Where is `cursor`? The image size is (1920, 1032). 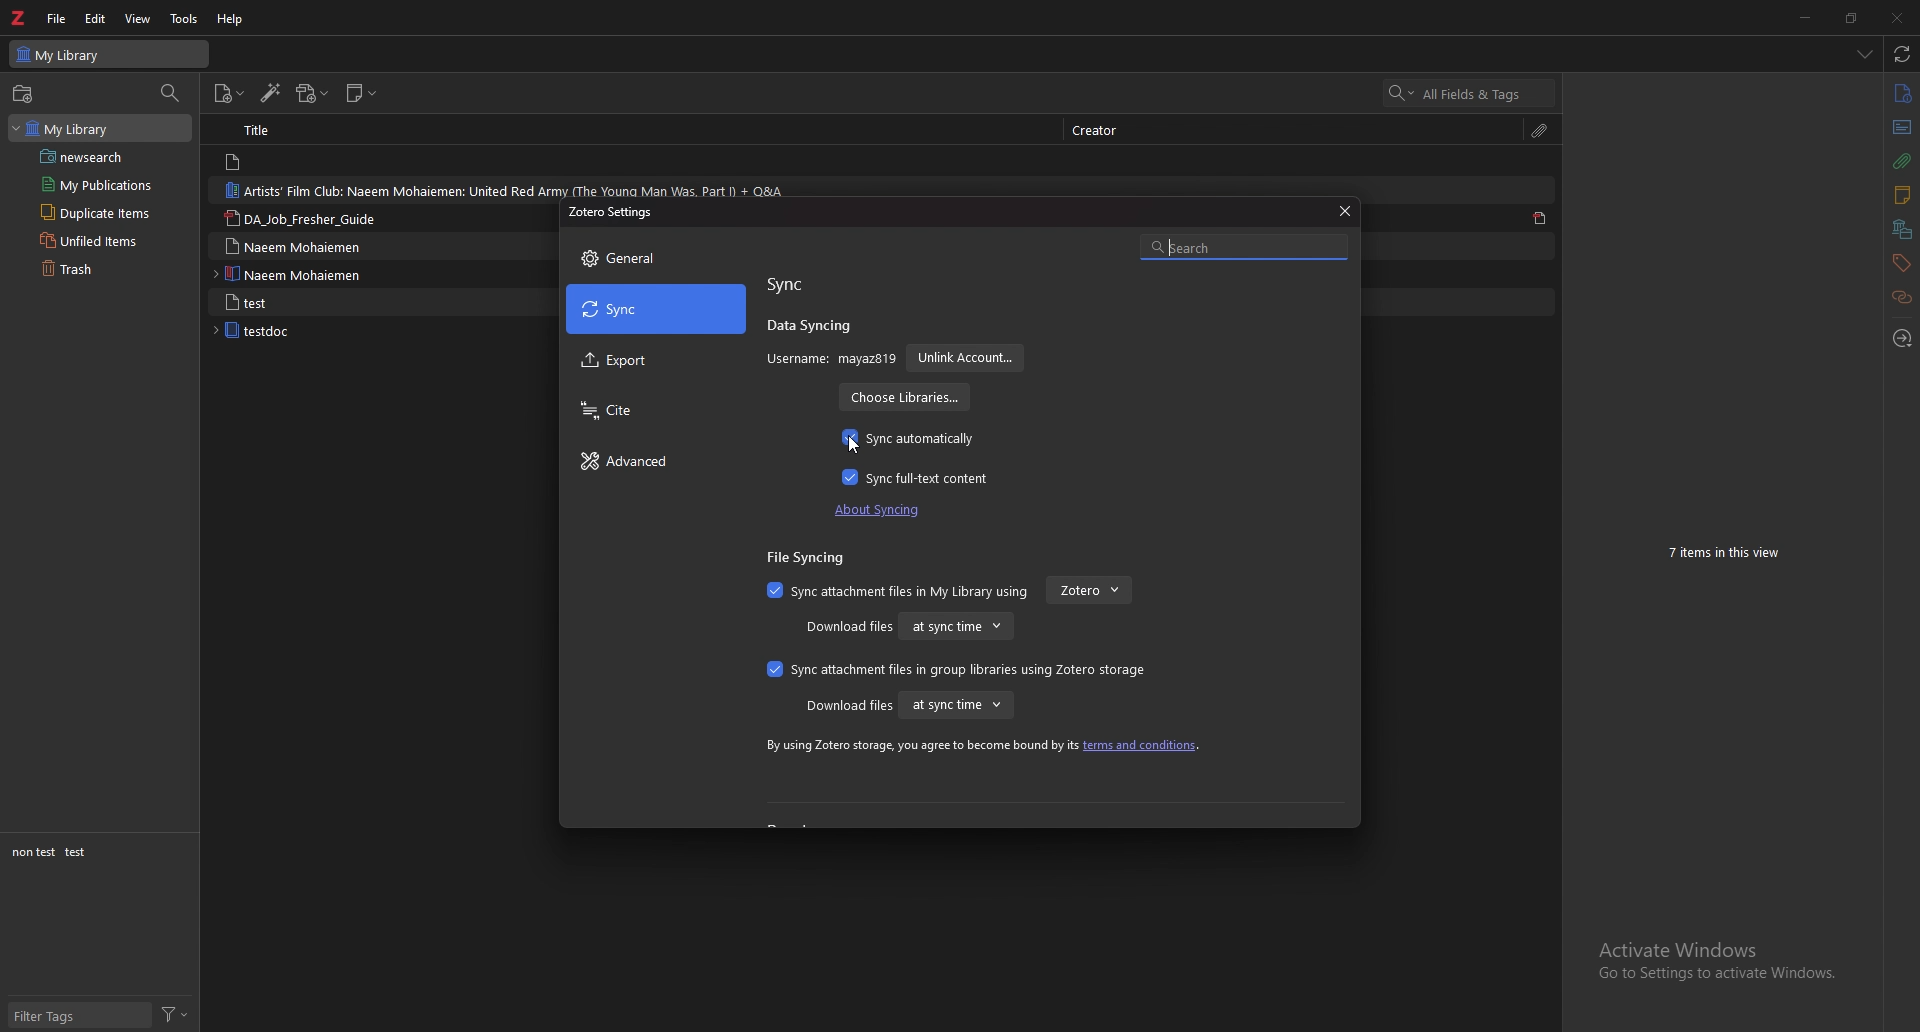 cursor is located at coordinates (856, 443).